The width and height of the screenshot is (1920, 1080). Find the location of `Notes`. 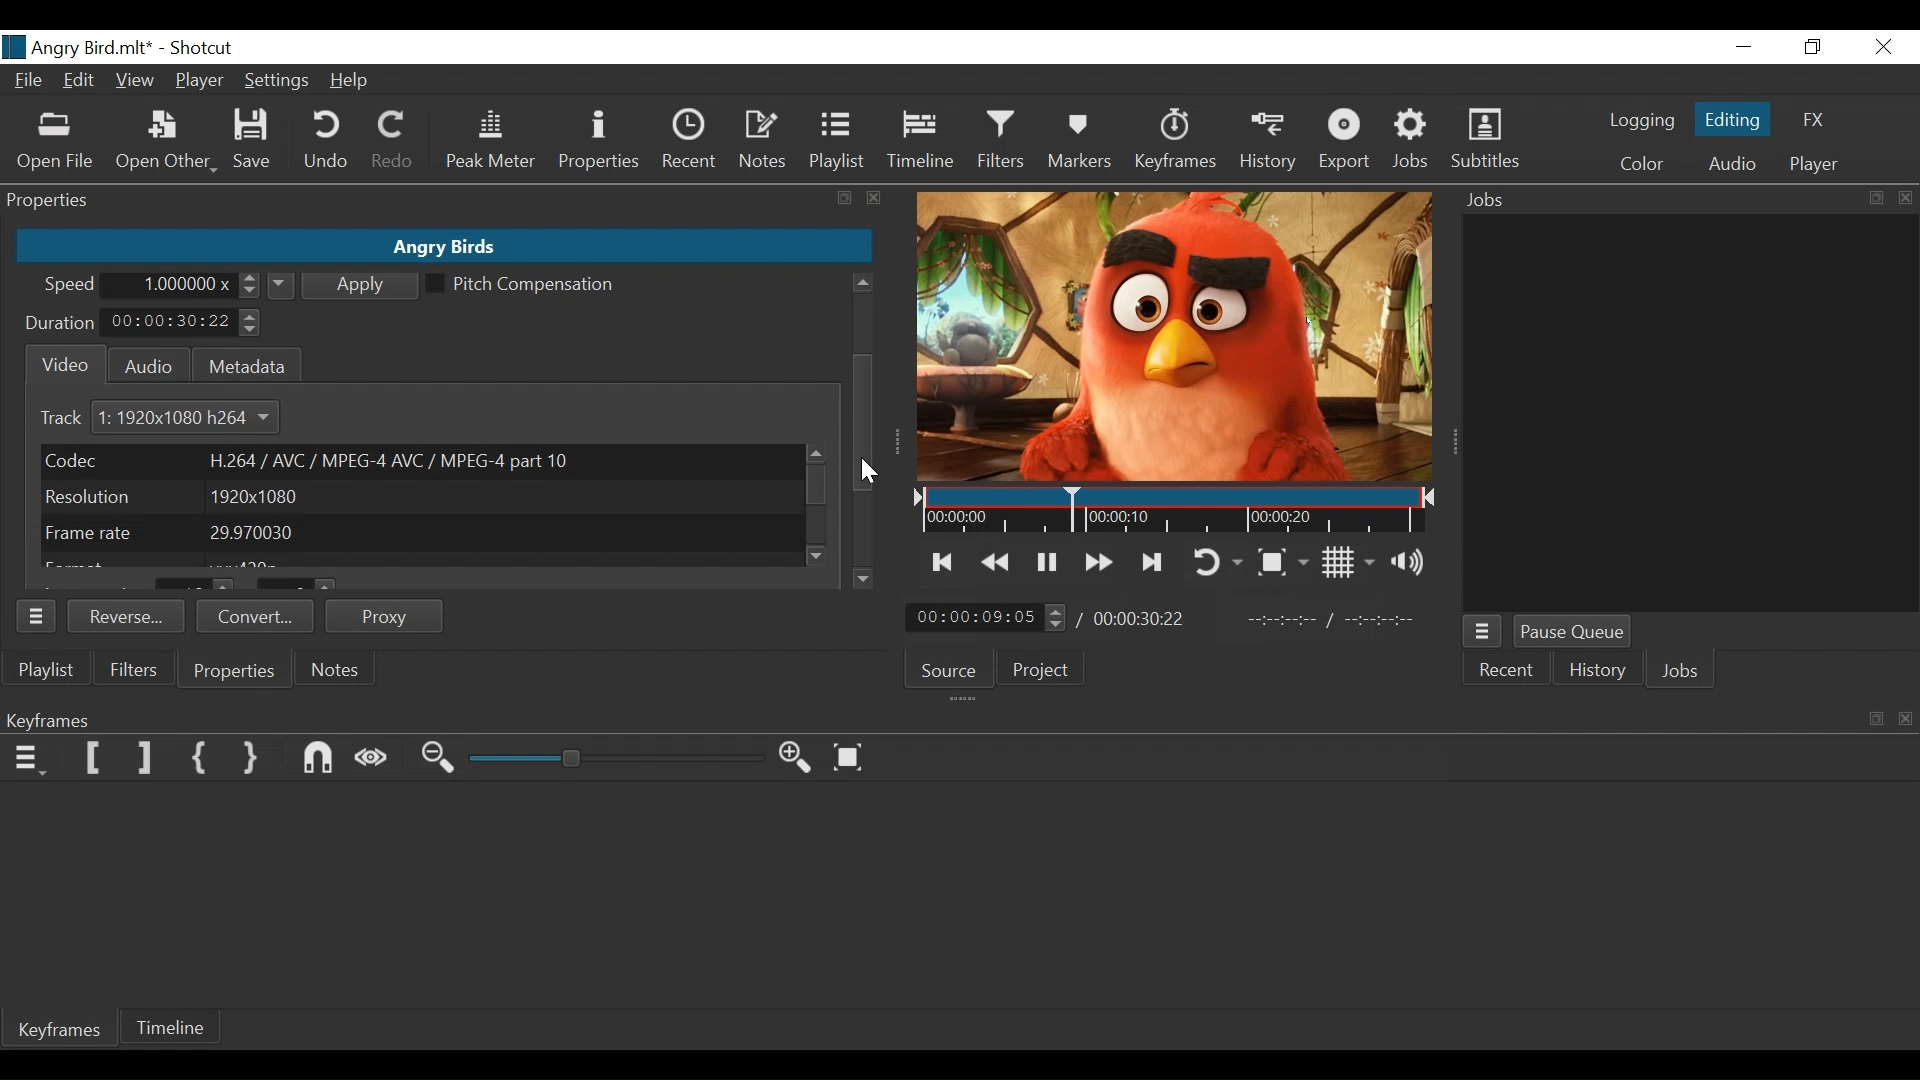

Notes is located at coordinates (331, 669).